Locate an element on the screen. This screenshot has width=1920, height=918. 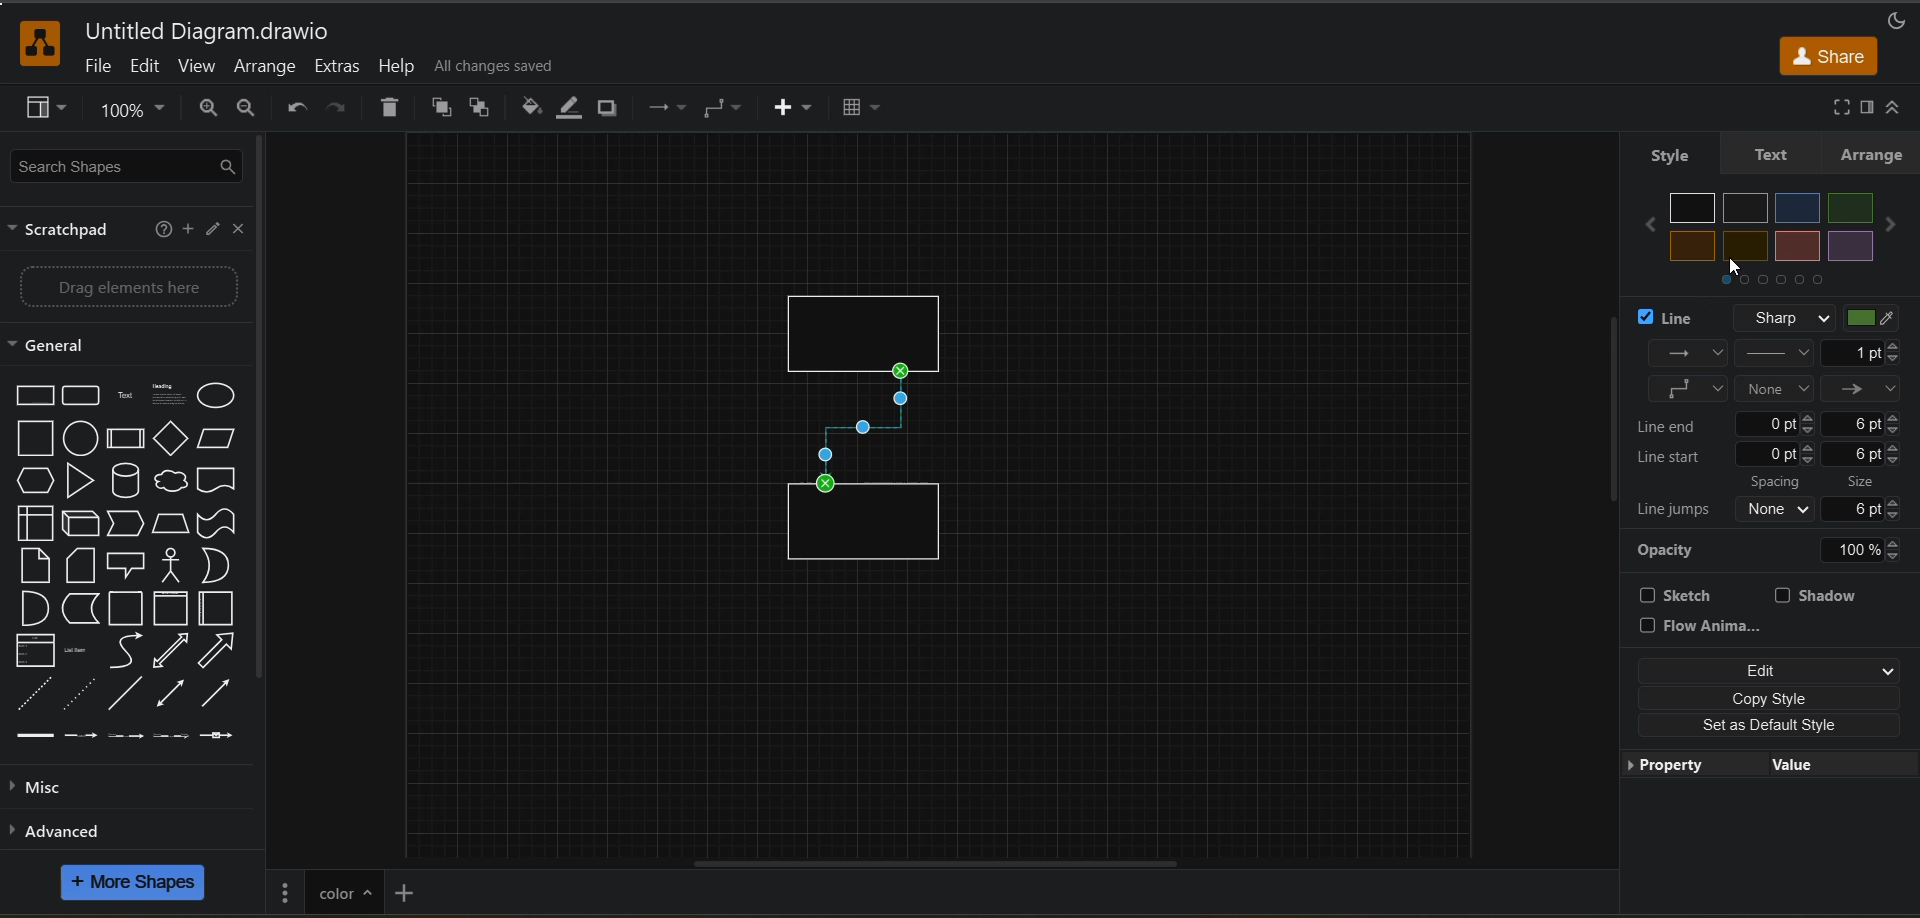
None is located at coordinates (1778, 509).